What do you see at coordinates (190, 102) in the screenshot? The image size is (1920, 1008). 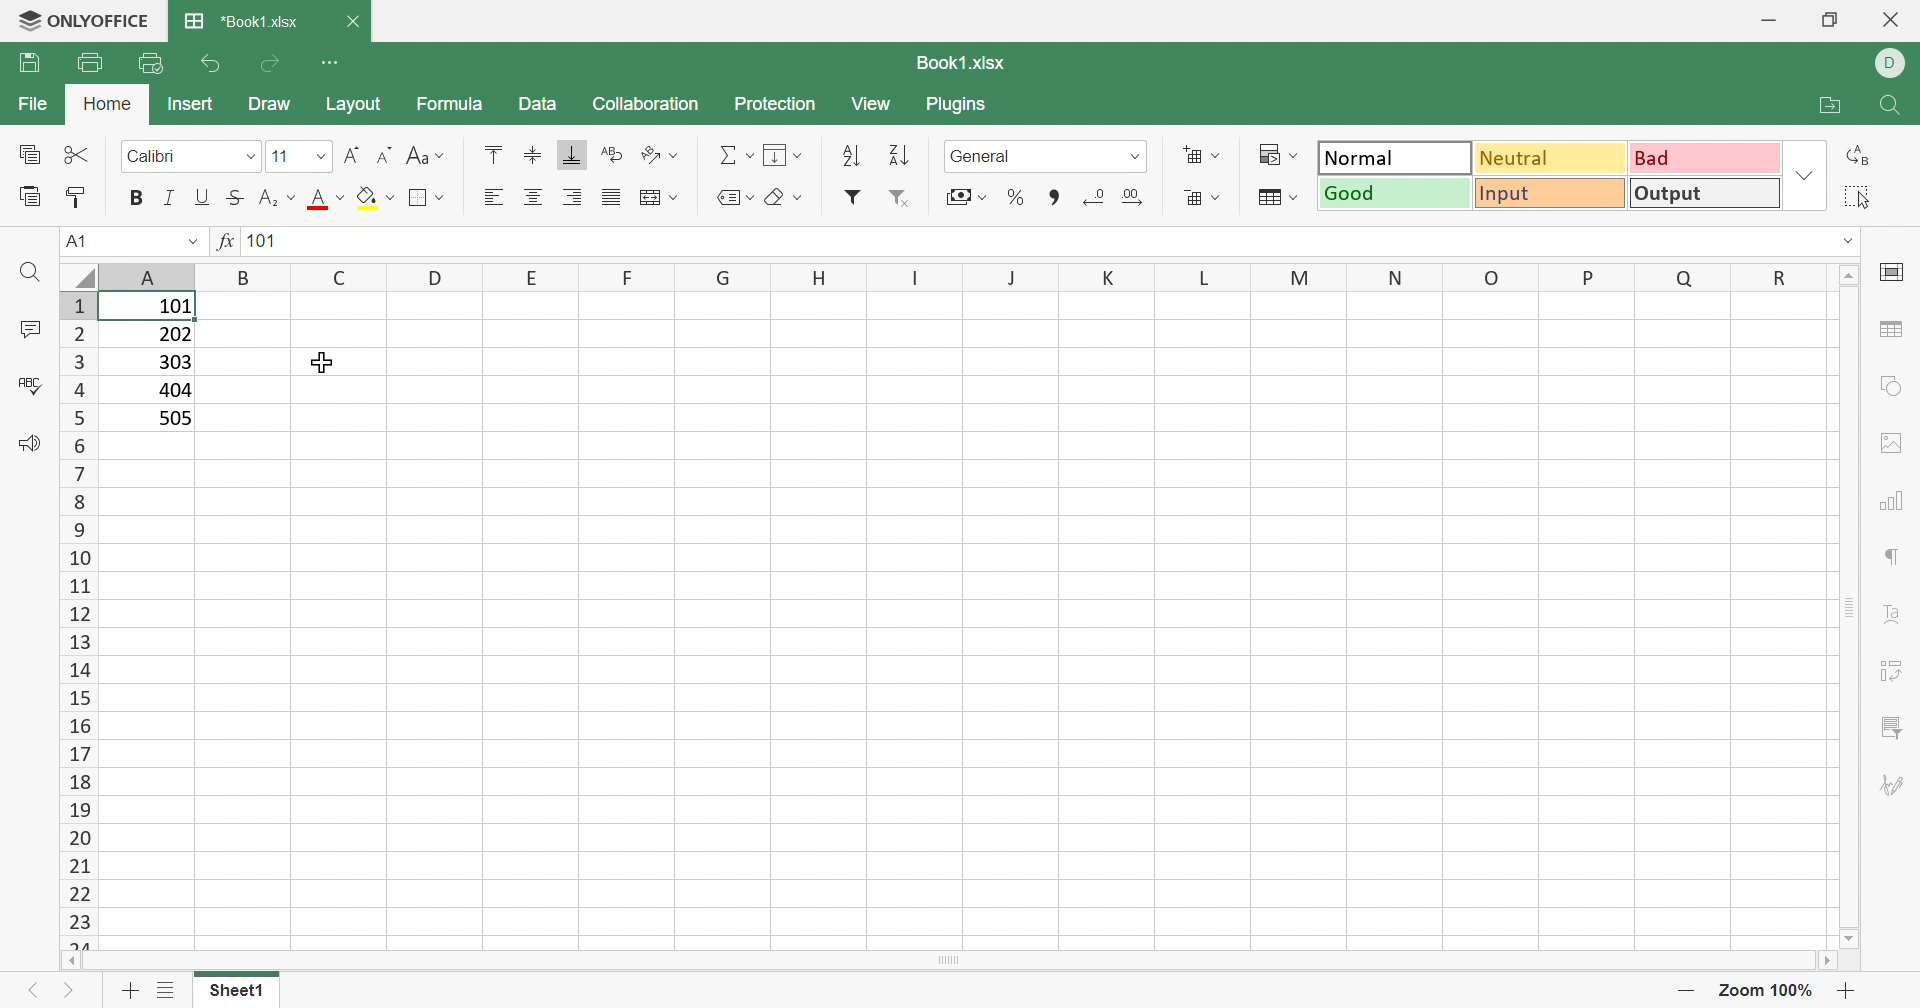 I see `Insert` at bounding box center [190, 102].